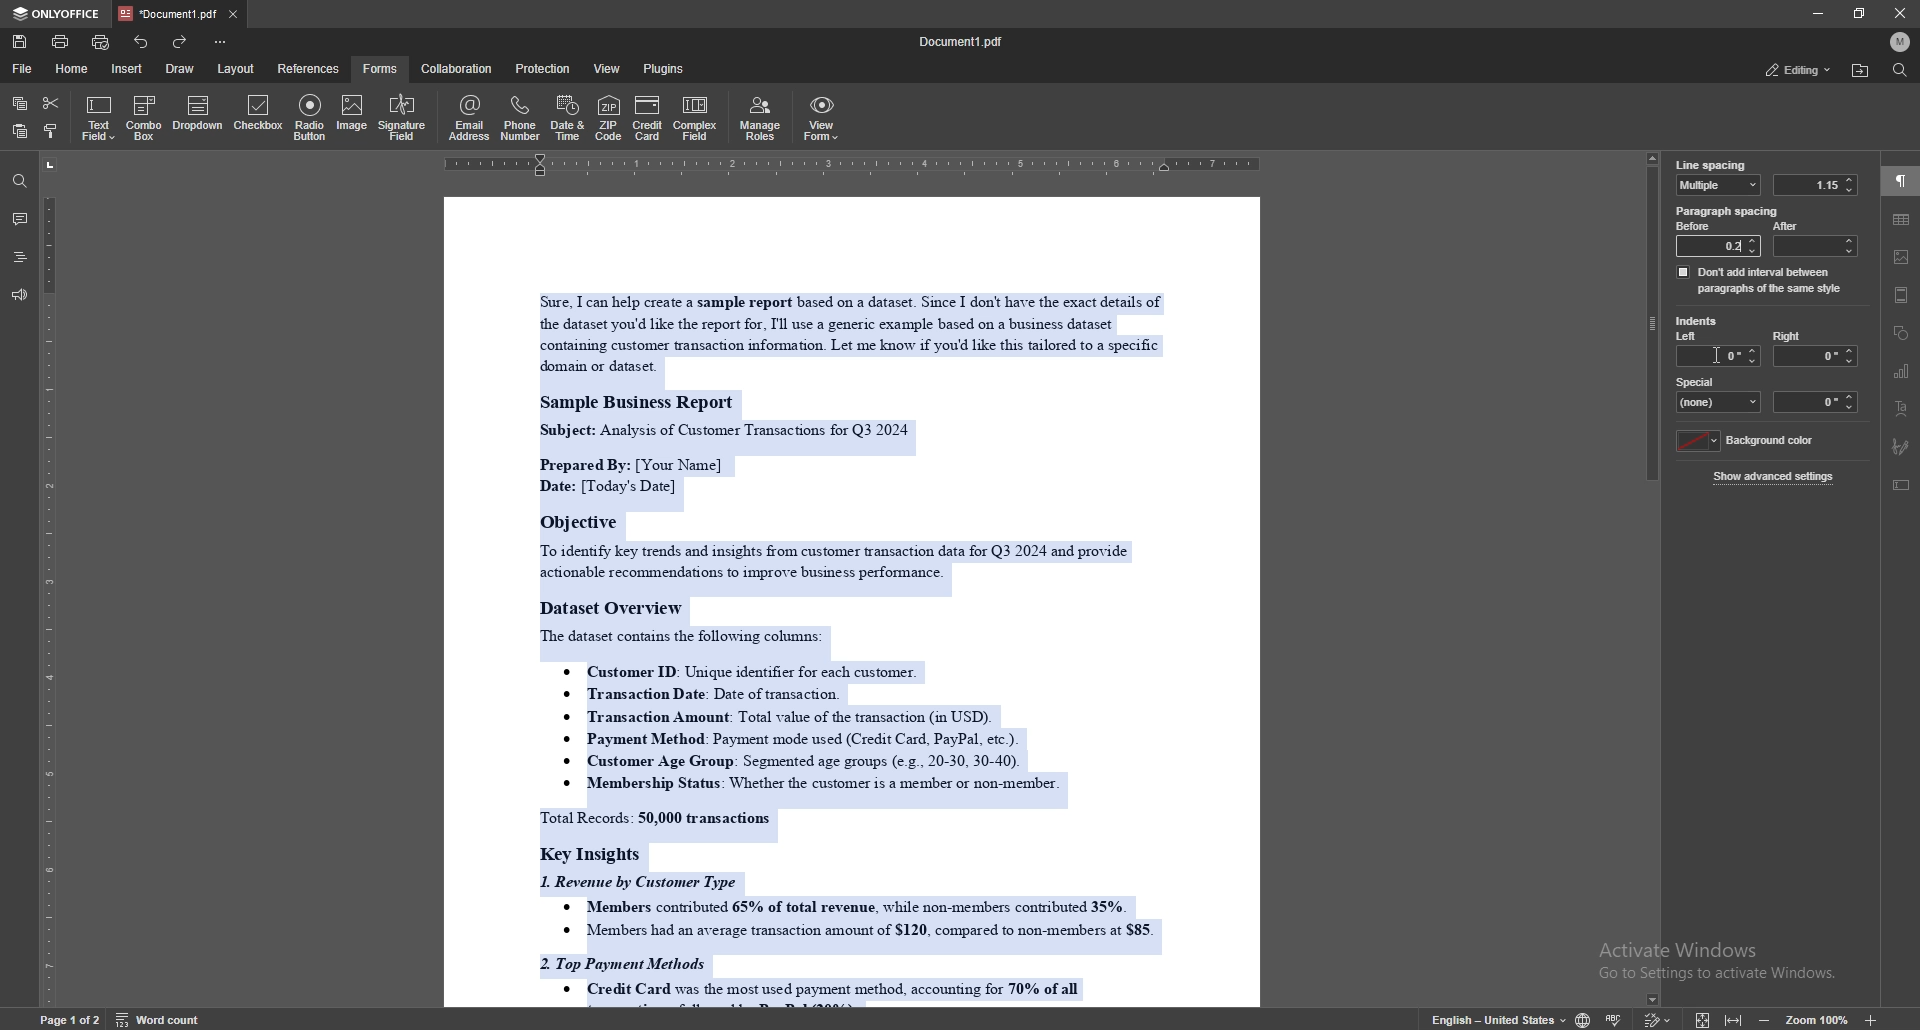 This screenshot has width=1920, height=1030. I want to click on combo box, so click(144, 118).